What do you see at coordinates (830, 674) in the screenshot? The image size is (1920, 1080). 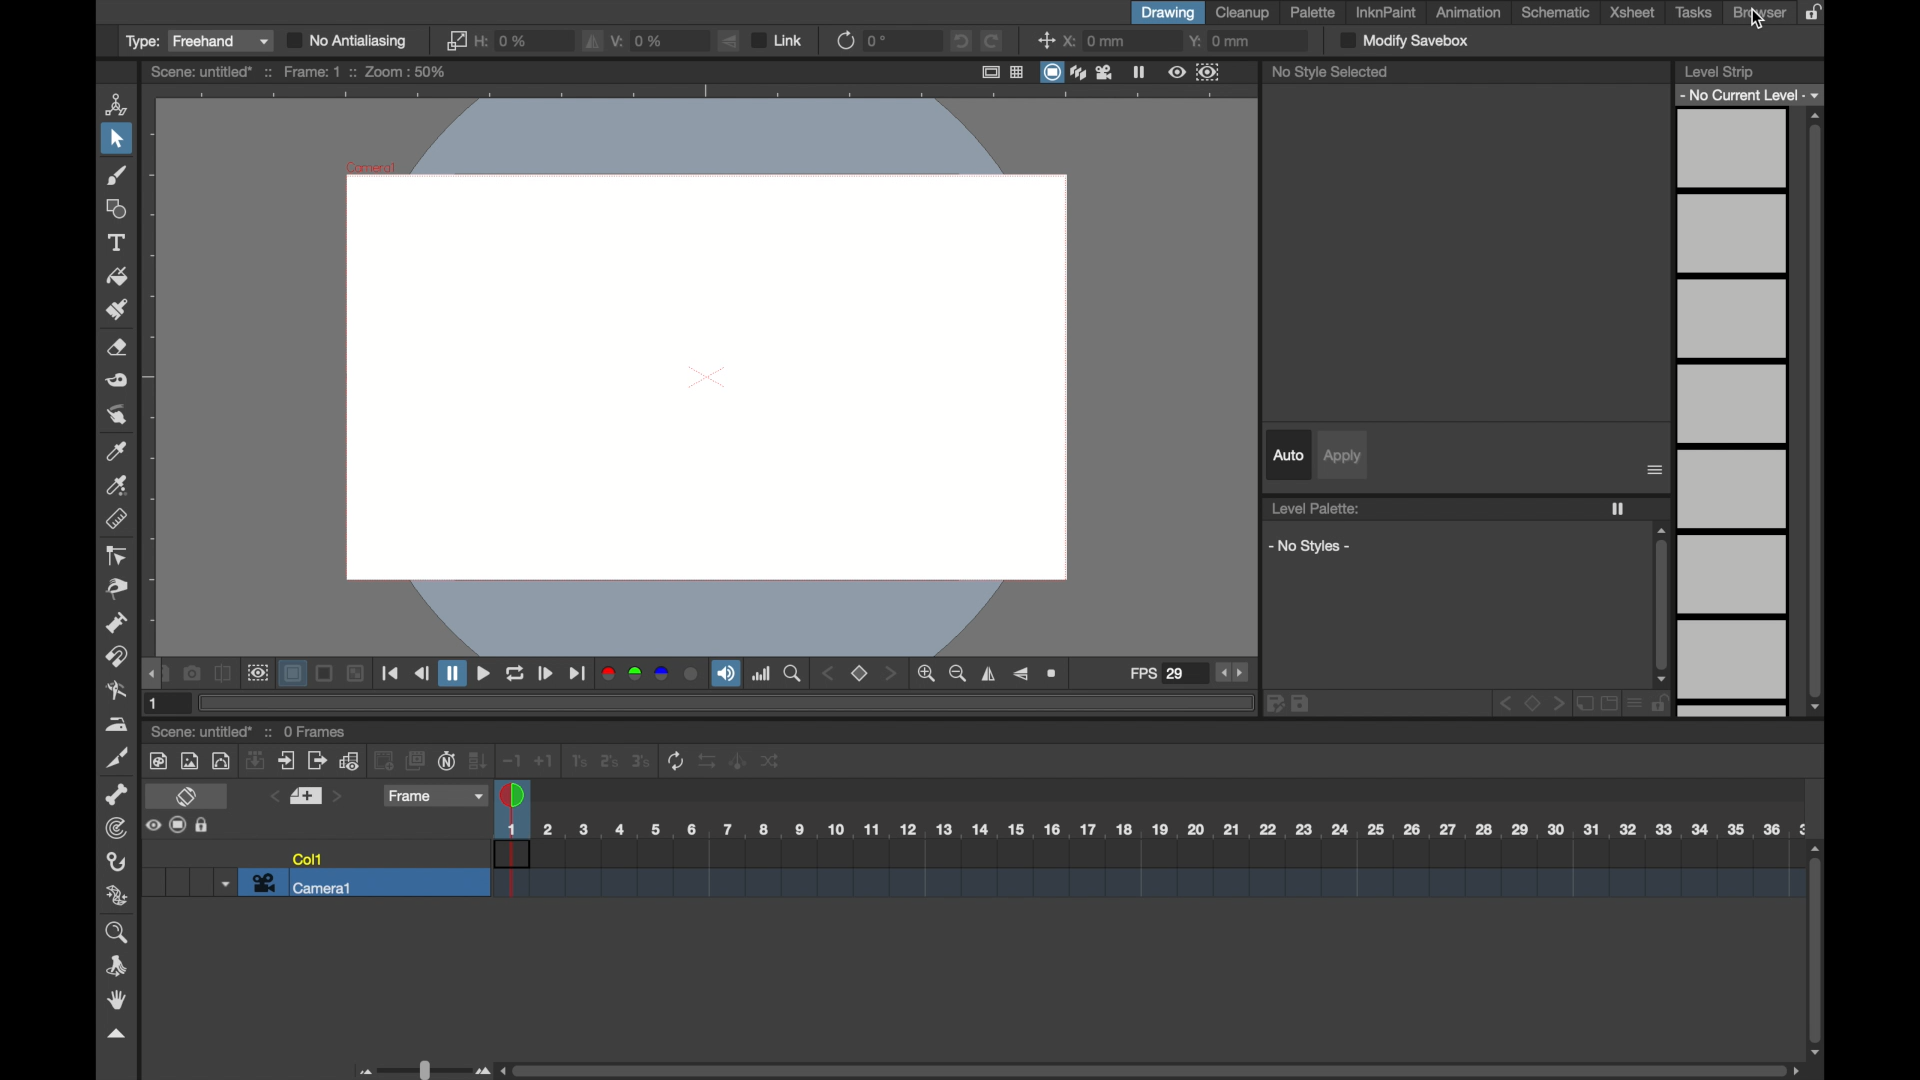 I see `back` at bounding box center [830, 674].